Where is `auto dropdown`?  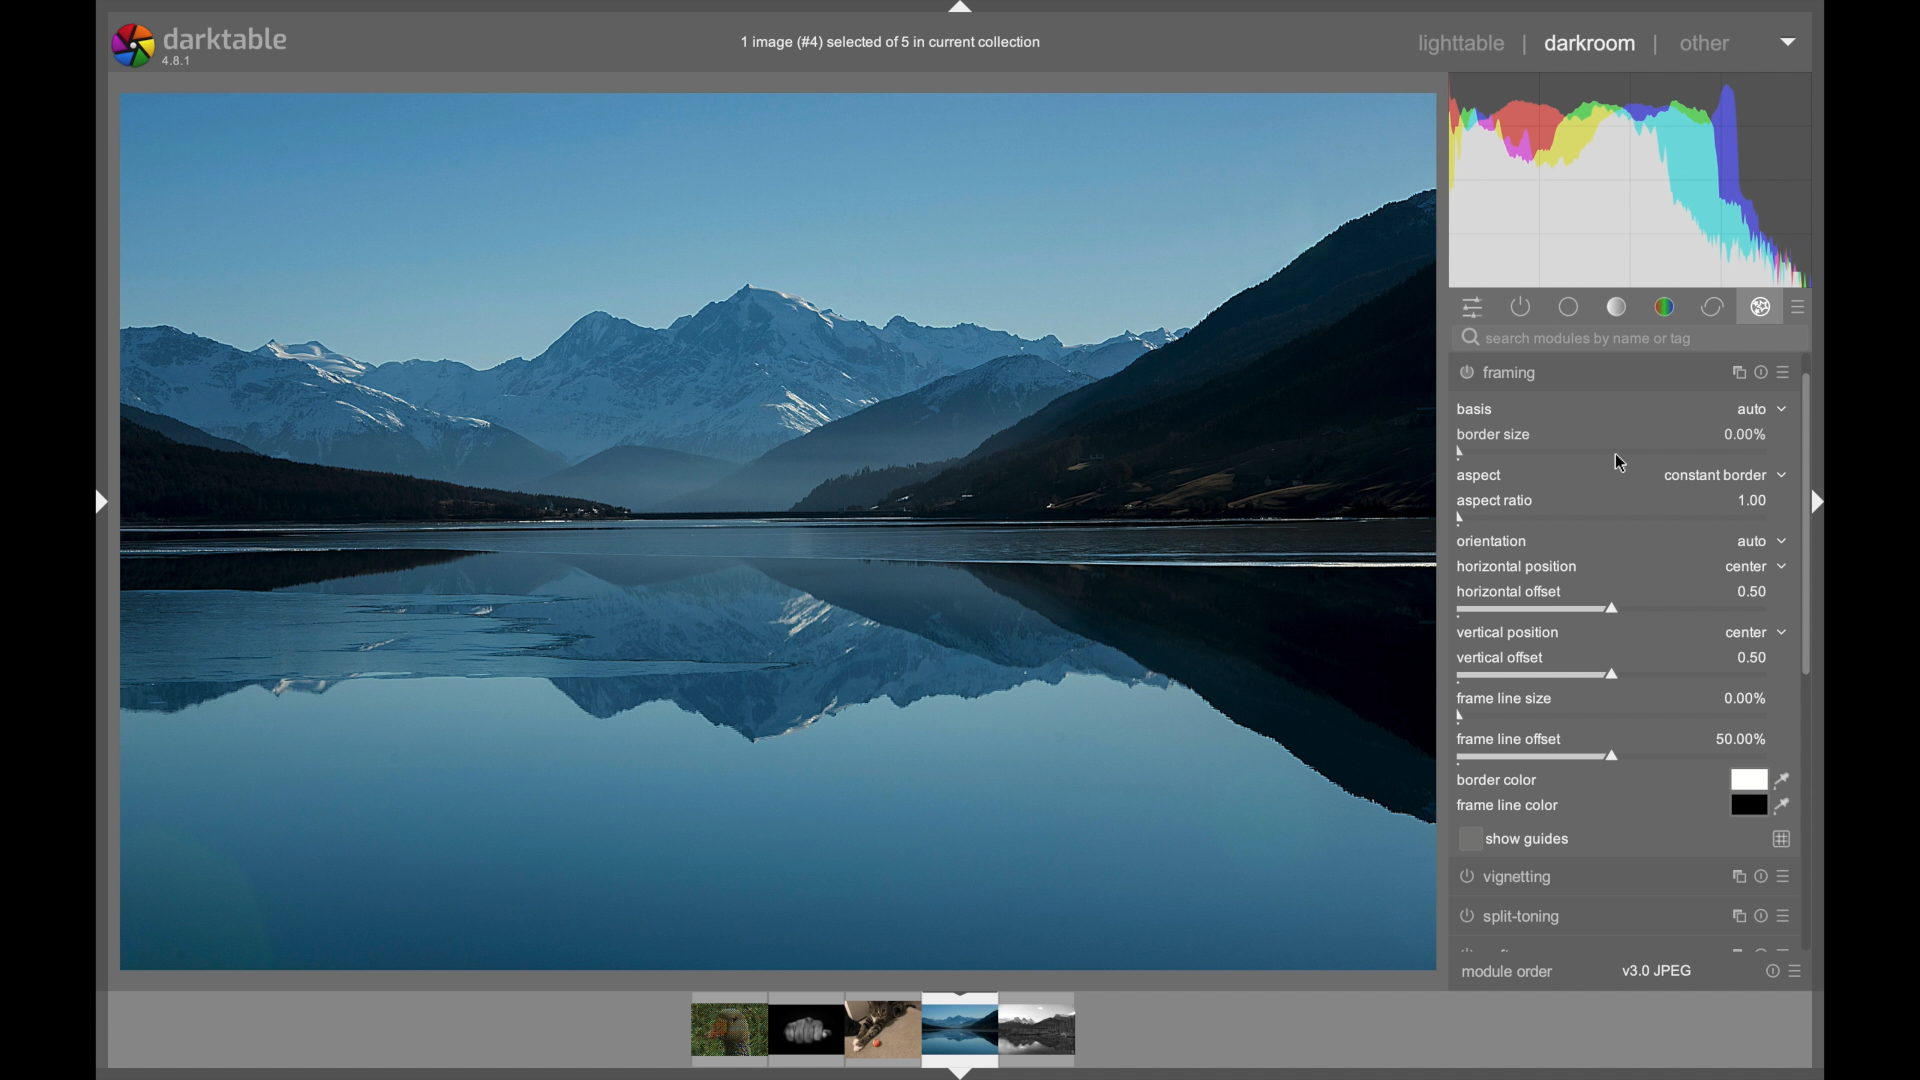
auto dropdown is located at coordinates (1763, 411).